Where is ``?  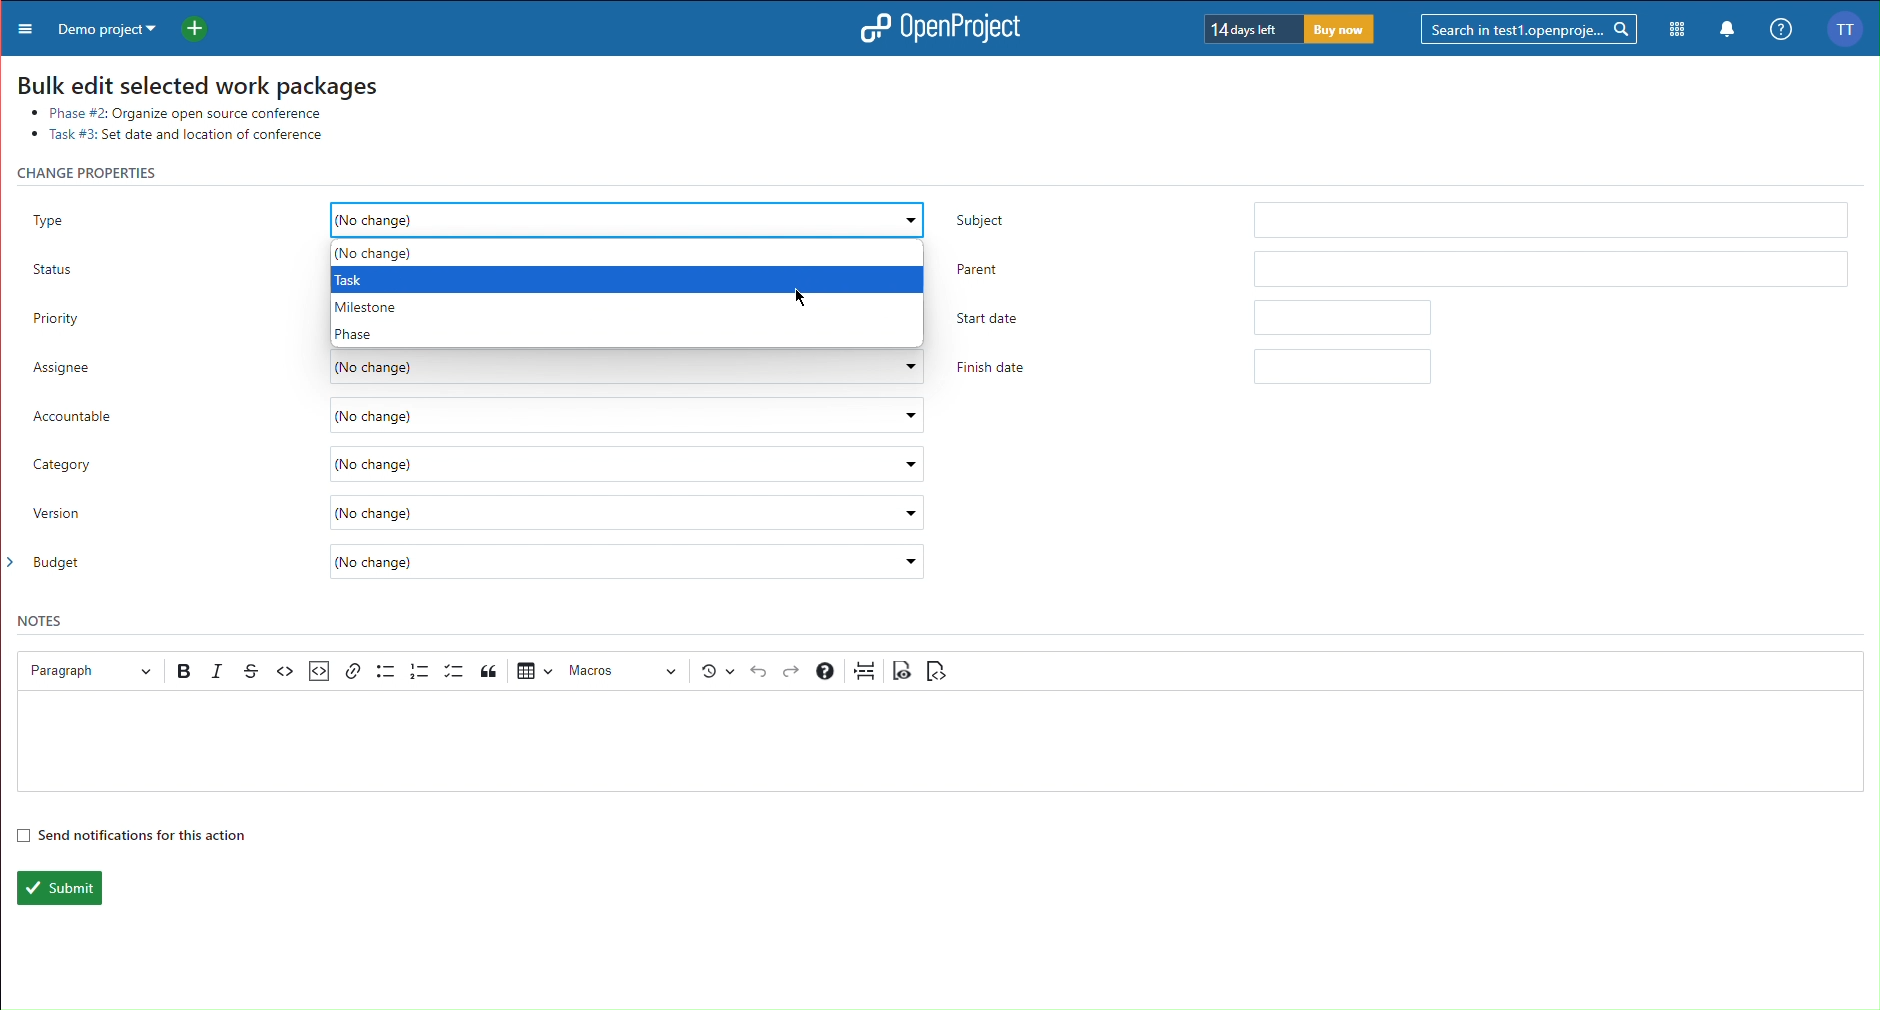  is located at coordinates (44, 620).